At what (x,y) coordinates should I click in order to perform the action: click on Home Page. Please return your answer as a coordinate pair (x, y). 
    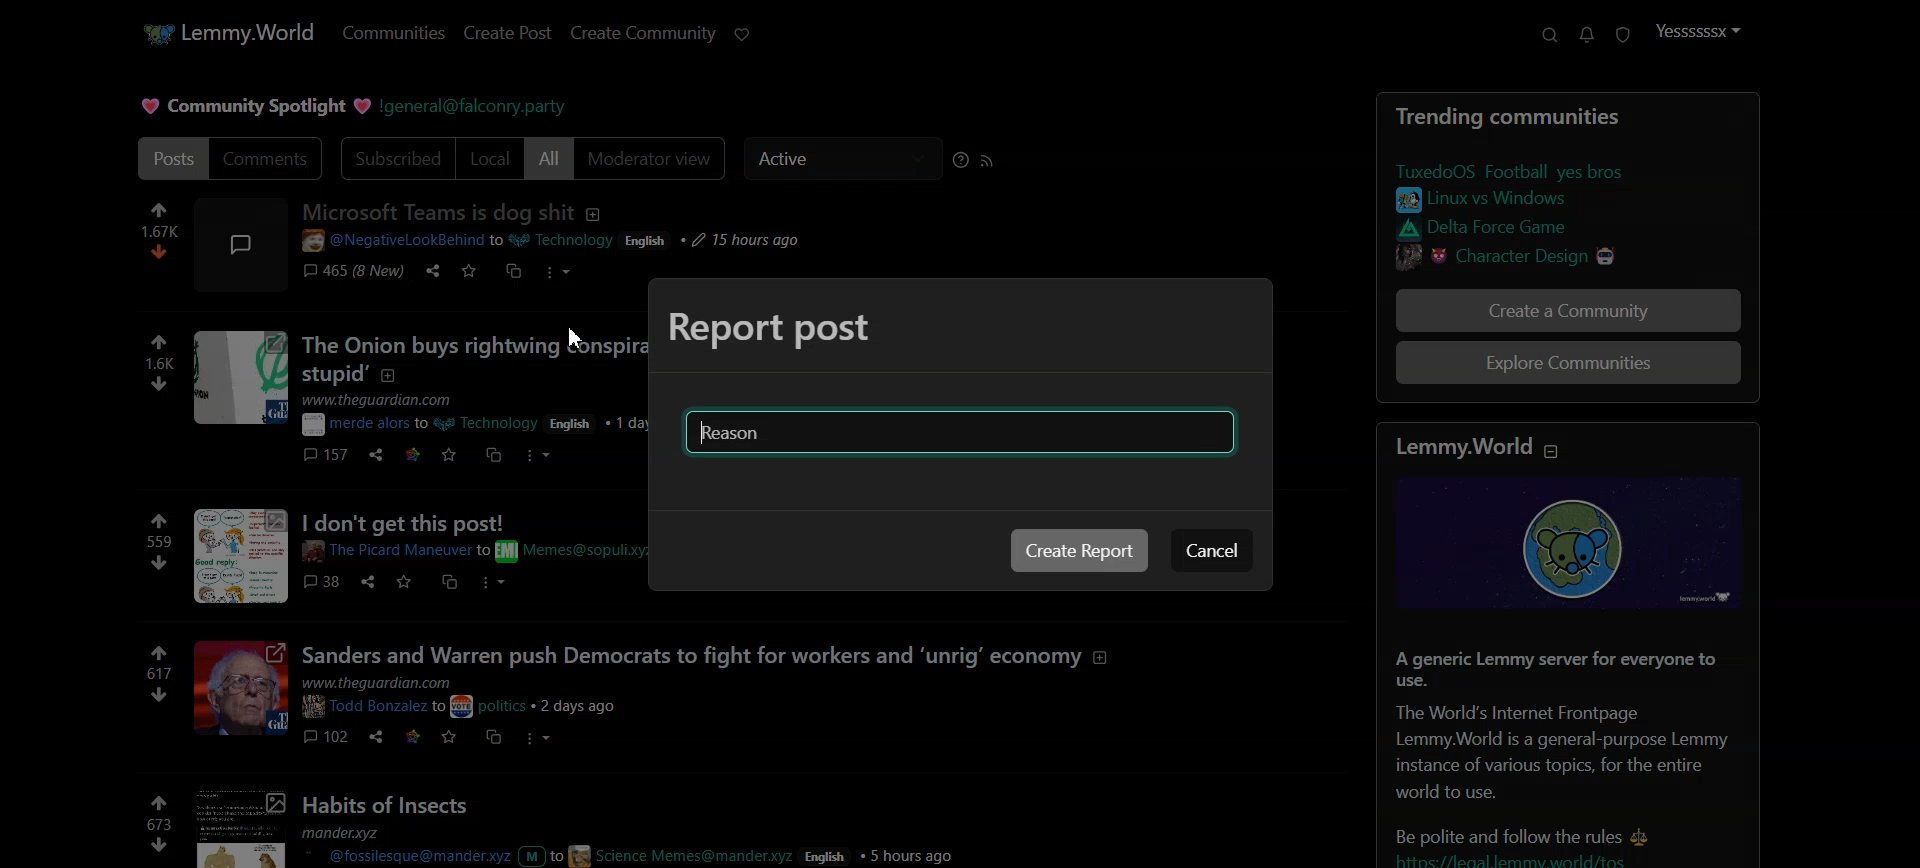
    Looking at the image, I should click on (228, 34).